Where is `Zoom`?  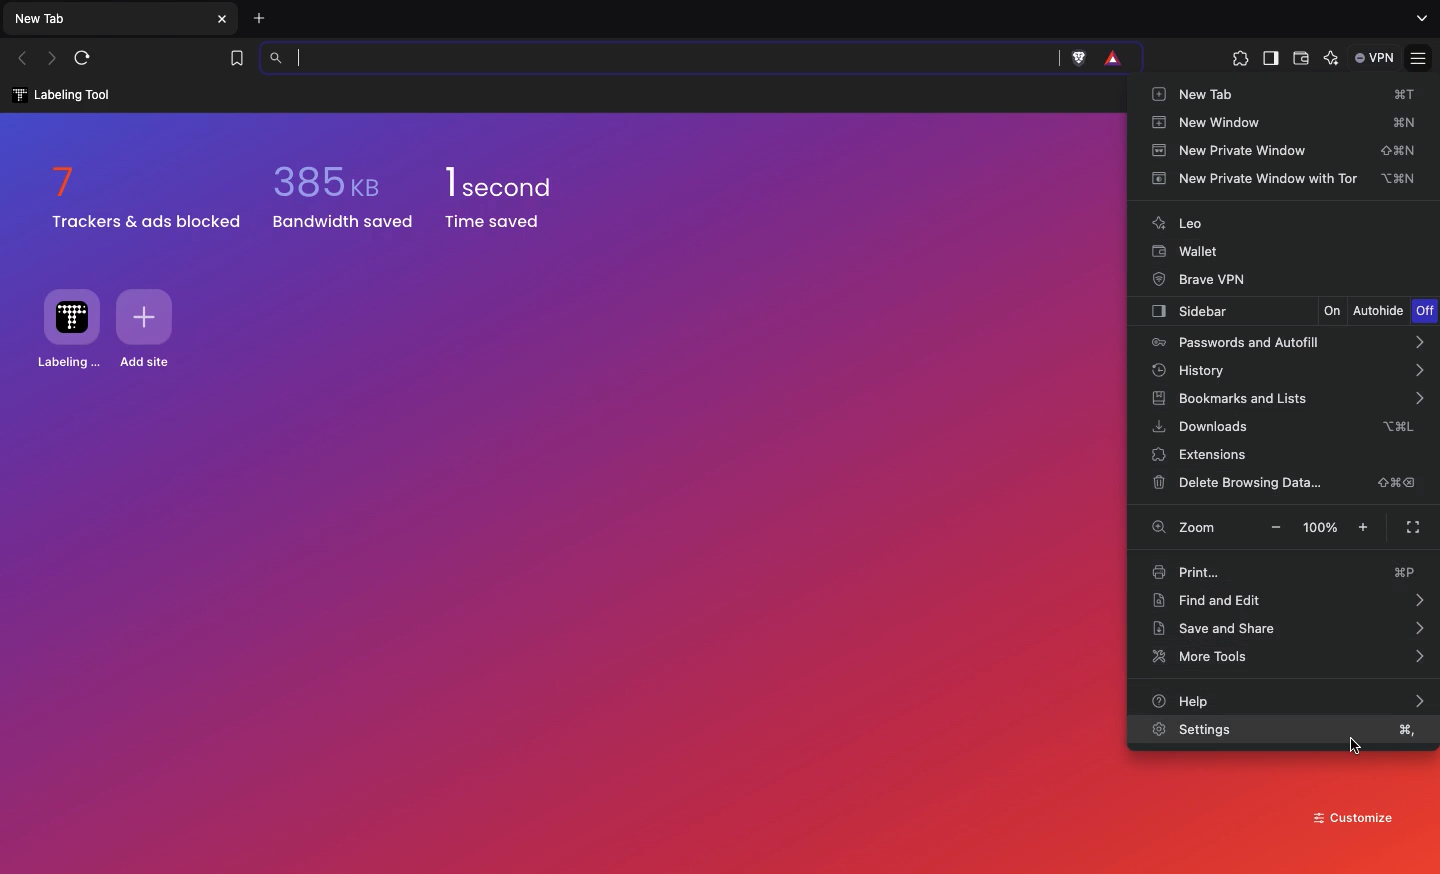
Zoom is located at coordinates (1183, 528).